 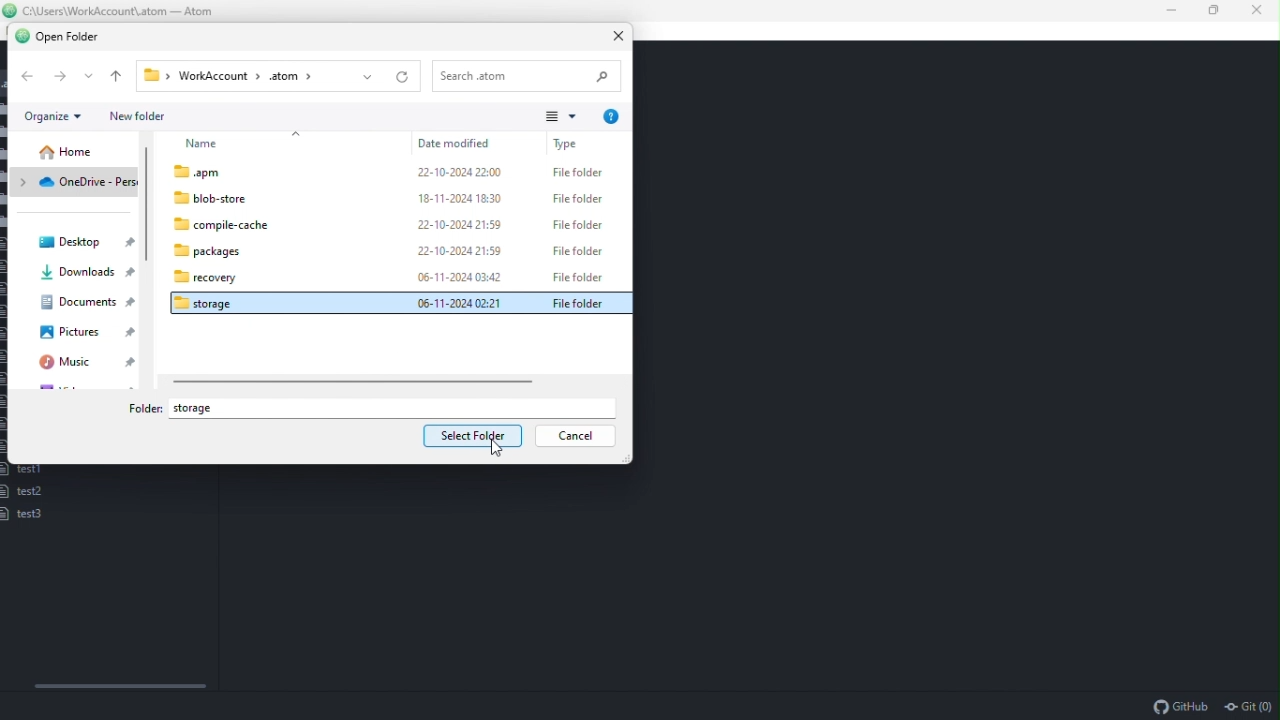 I want to click on git, so click(x=1249, y=706).